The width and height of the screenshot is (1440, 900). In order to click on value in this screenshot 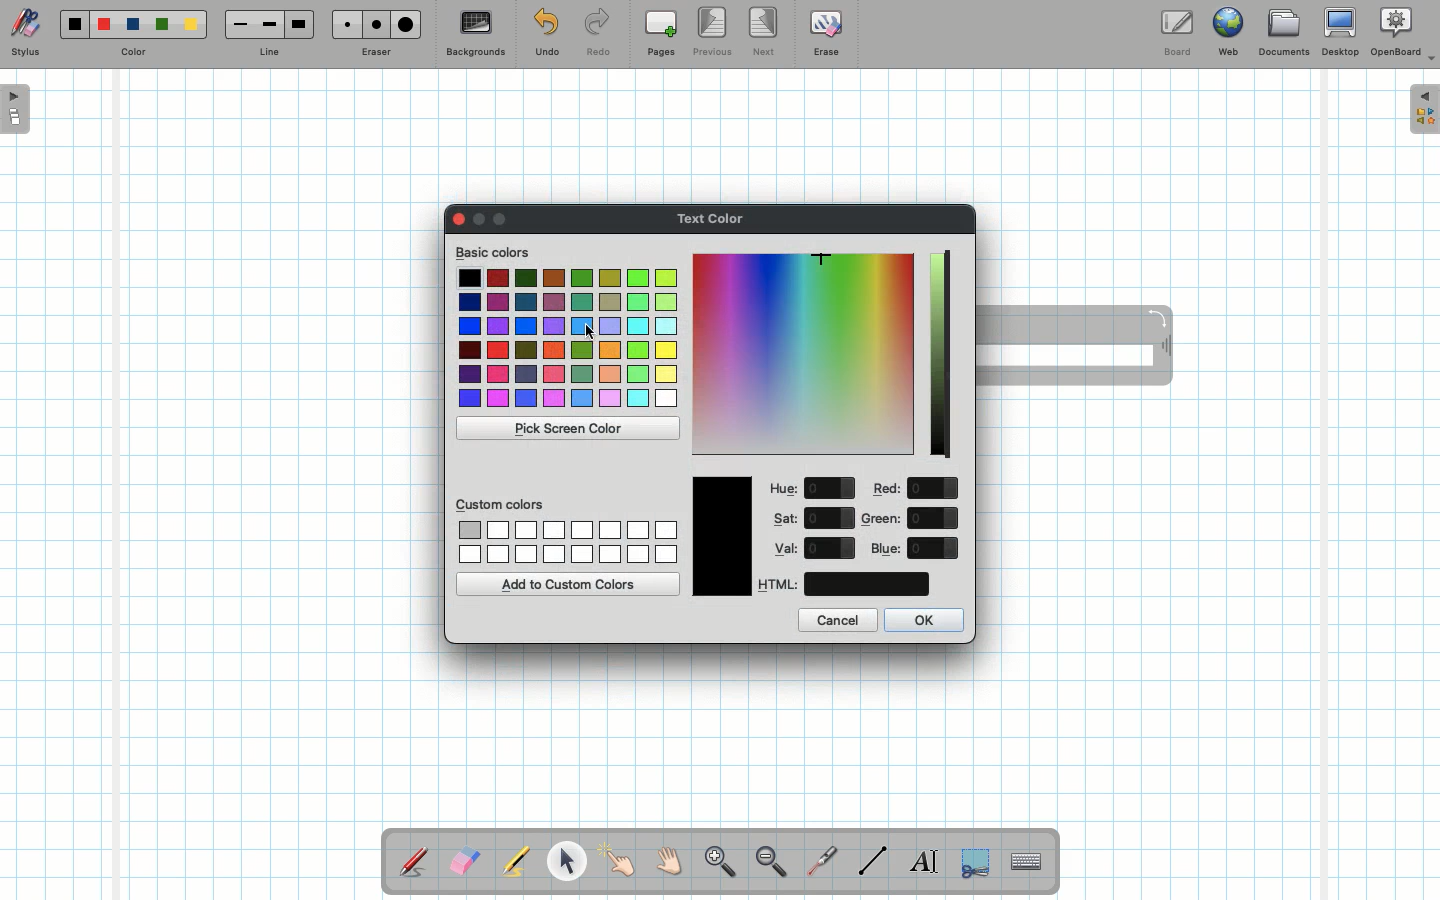, I will do `click(933, 548)`.